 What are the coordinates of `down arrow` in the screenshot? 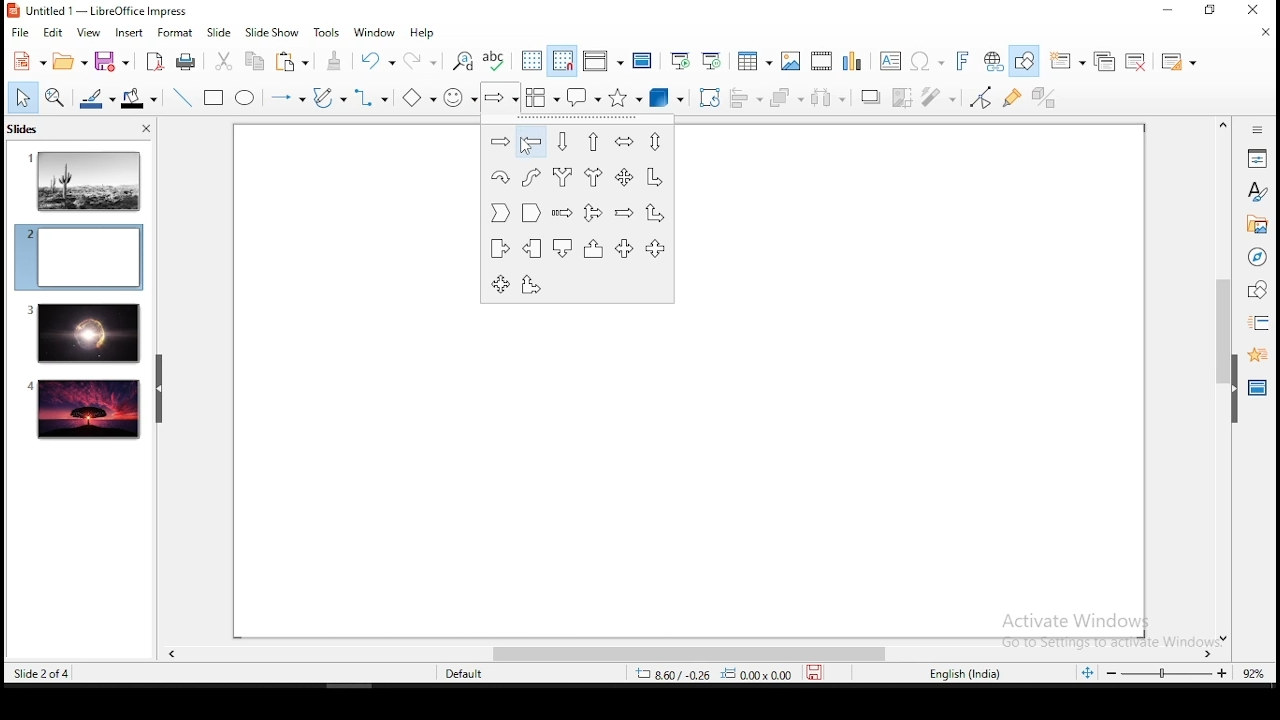 It's located at (563, 142).